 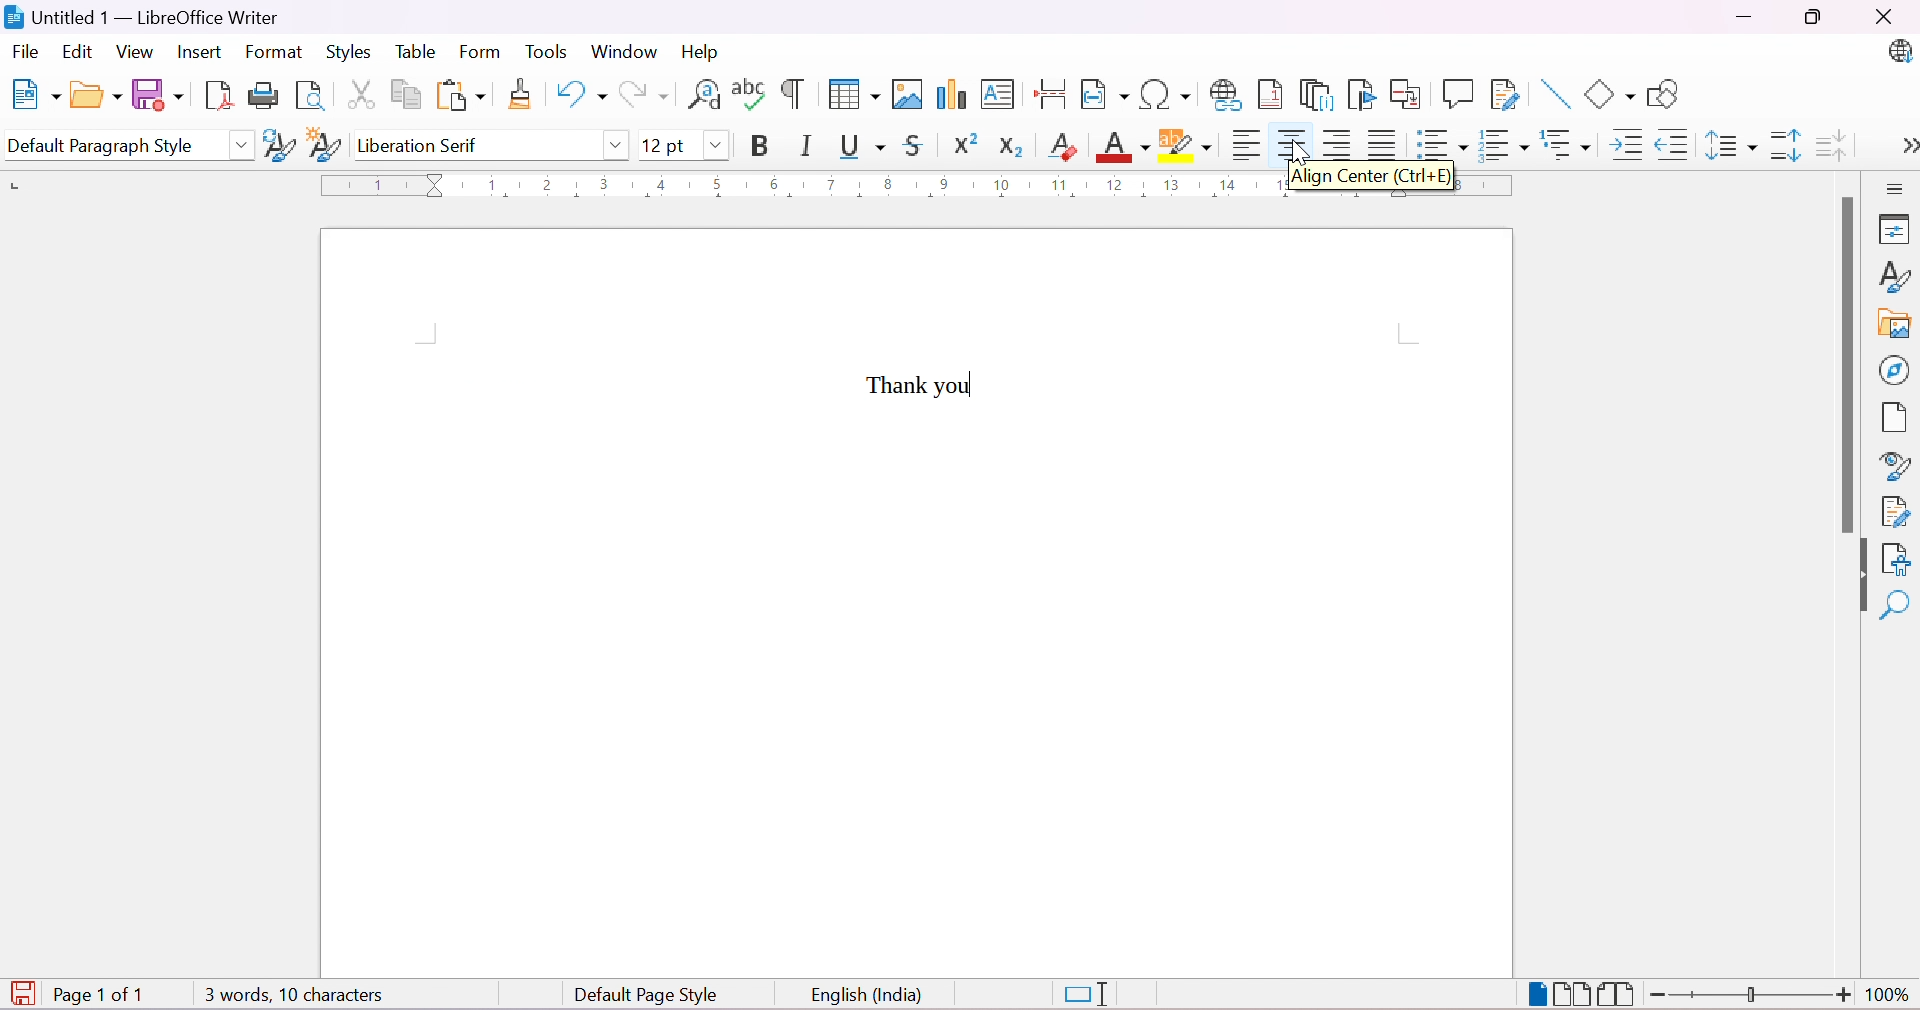 I want to click on Default Paragraph Style, so click(x=109, y=146).